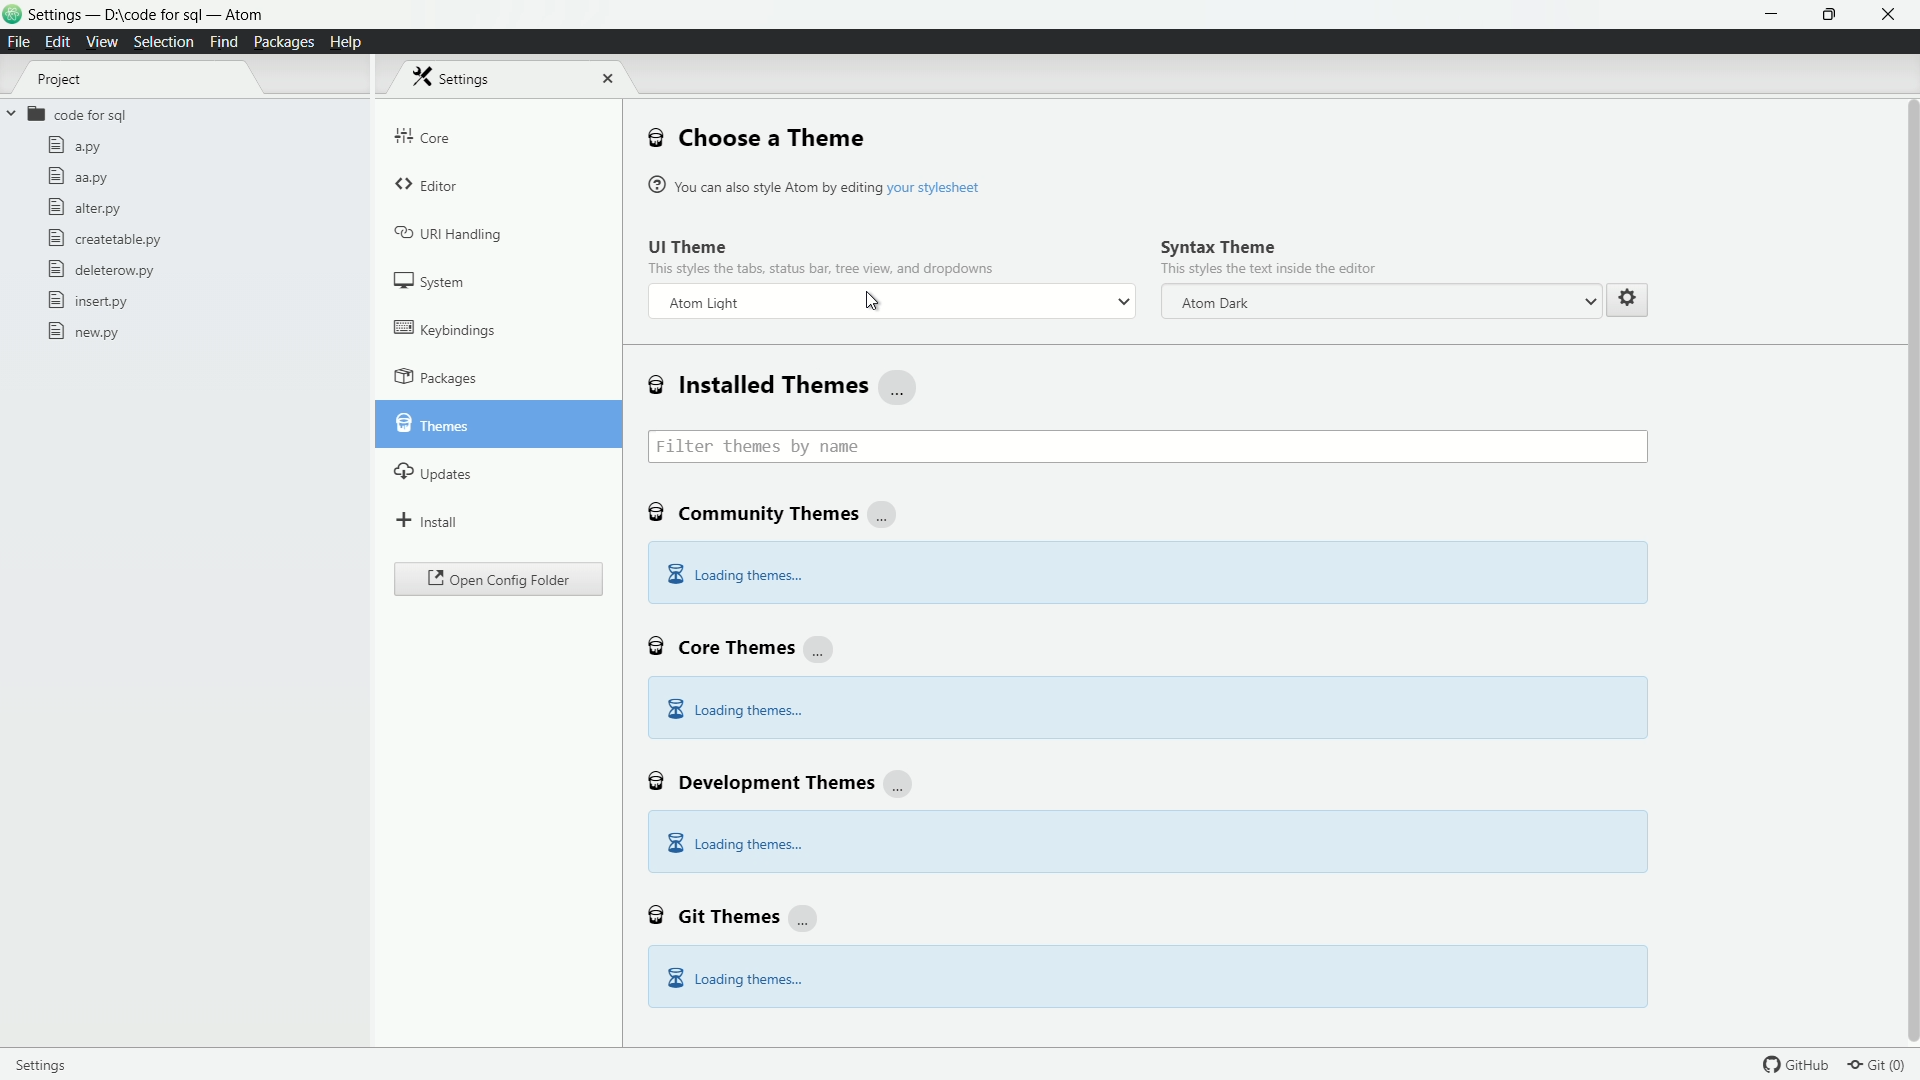 Image resolution: width=1920 pixels, height=1080 pixels. Describe the element at coordinates (818, 185) in the screenshot. I see `® You can also style Atom by editing your stylesheet` at that location.